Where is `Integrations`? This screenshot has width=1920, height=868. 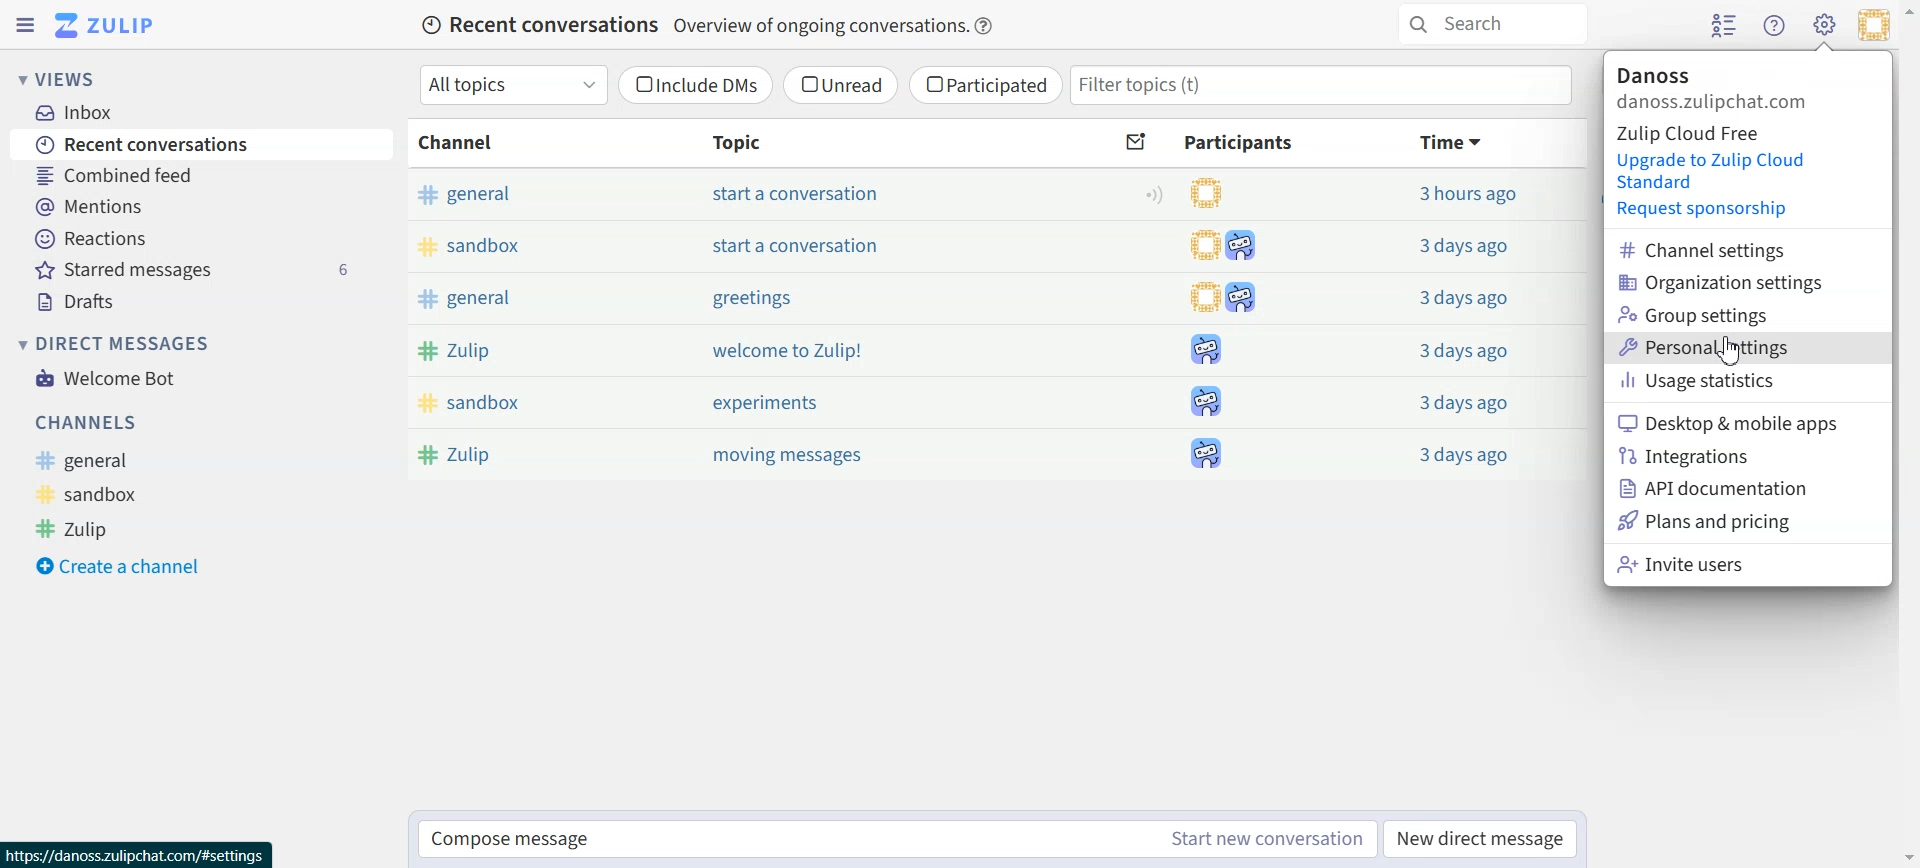
Integrations is located at coordinates (1749, 456).